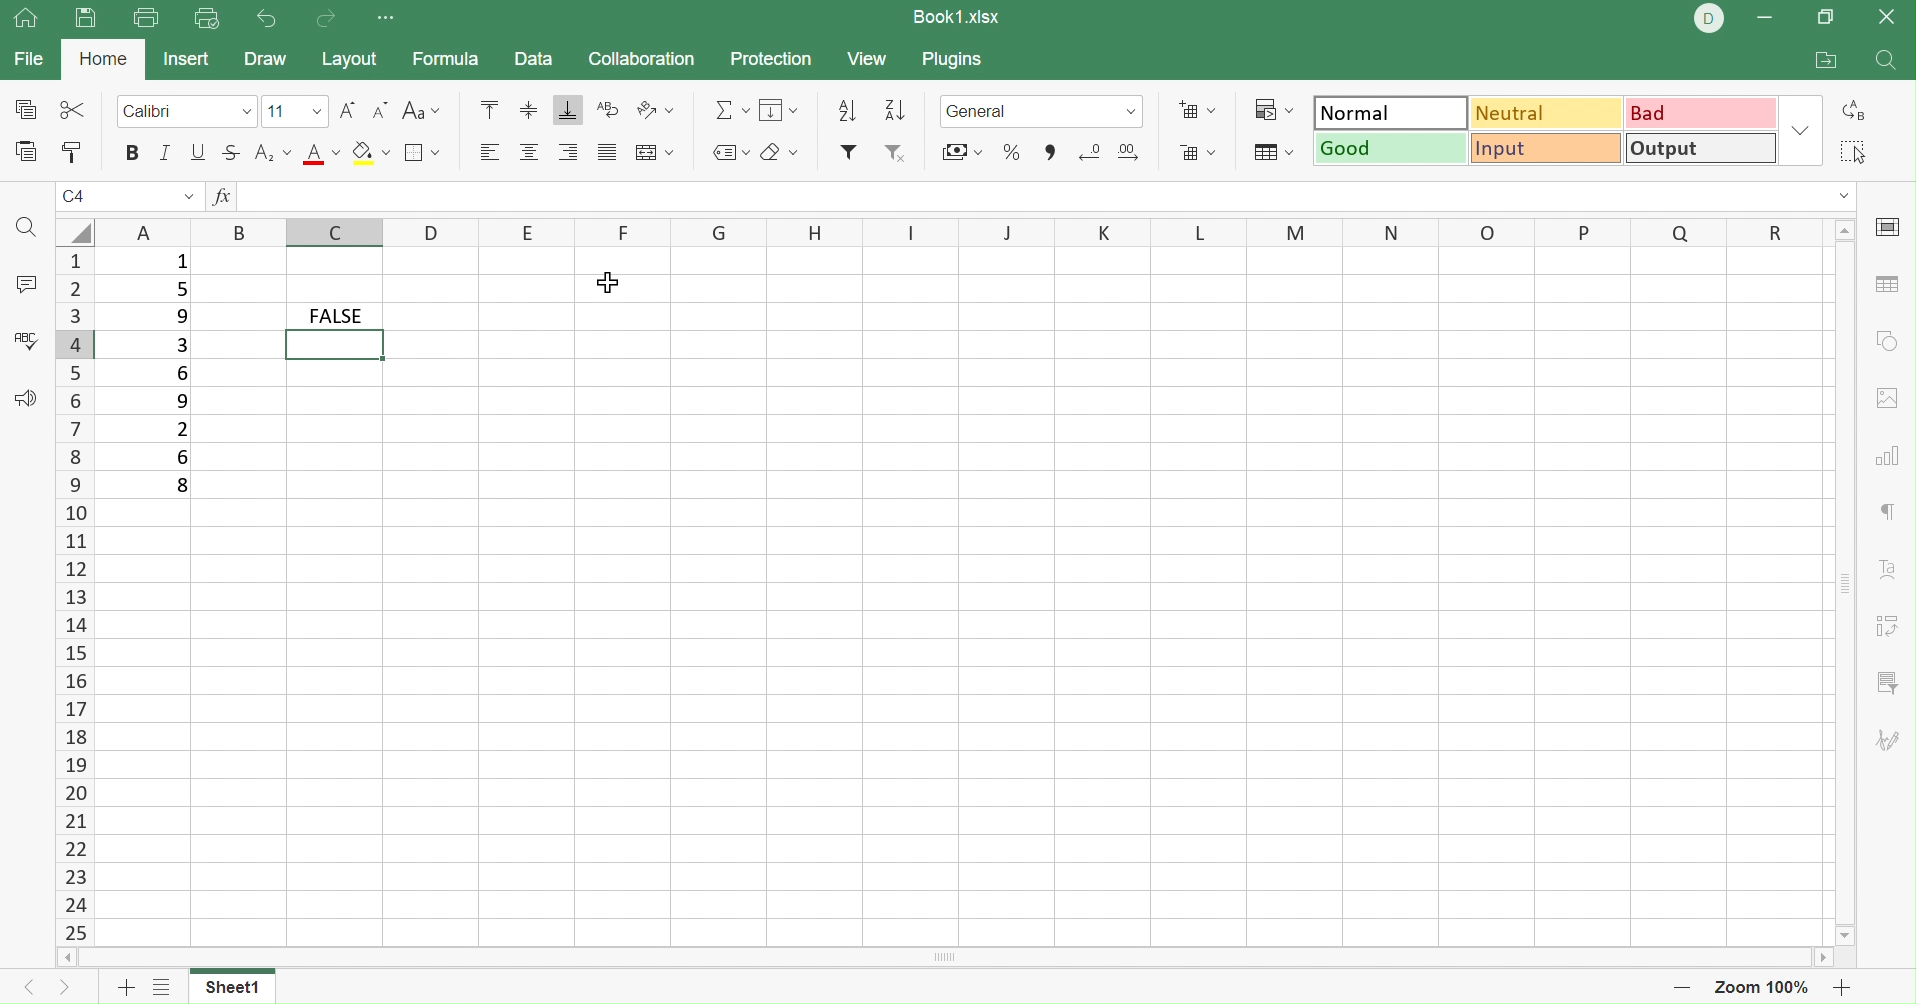 This screenshot has height=1004, width=1916. What do you see at coordinates (25, 340) in the screenshot?
I see `Spell checking` at bounding box center [25, 340].